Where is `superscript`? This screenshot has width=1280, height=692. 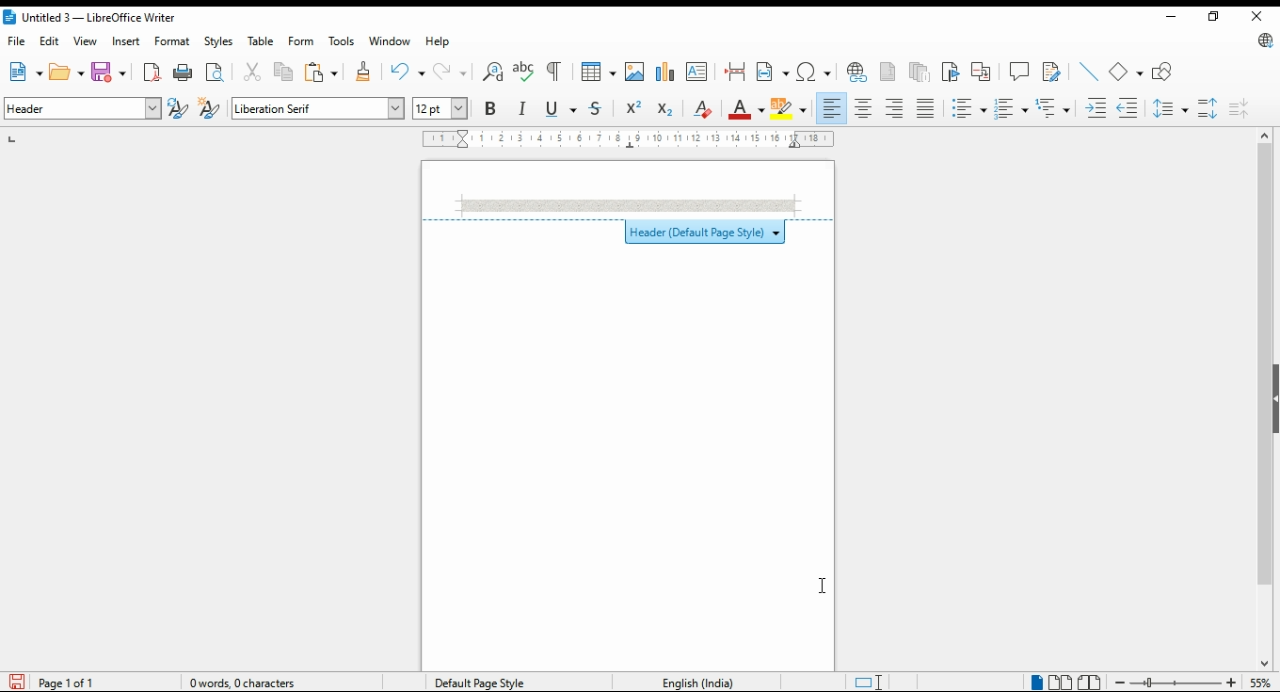
superscript is located at coordinates (633, 107).